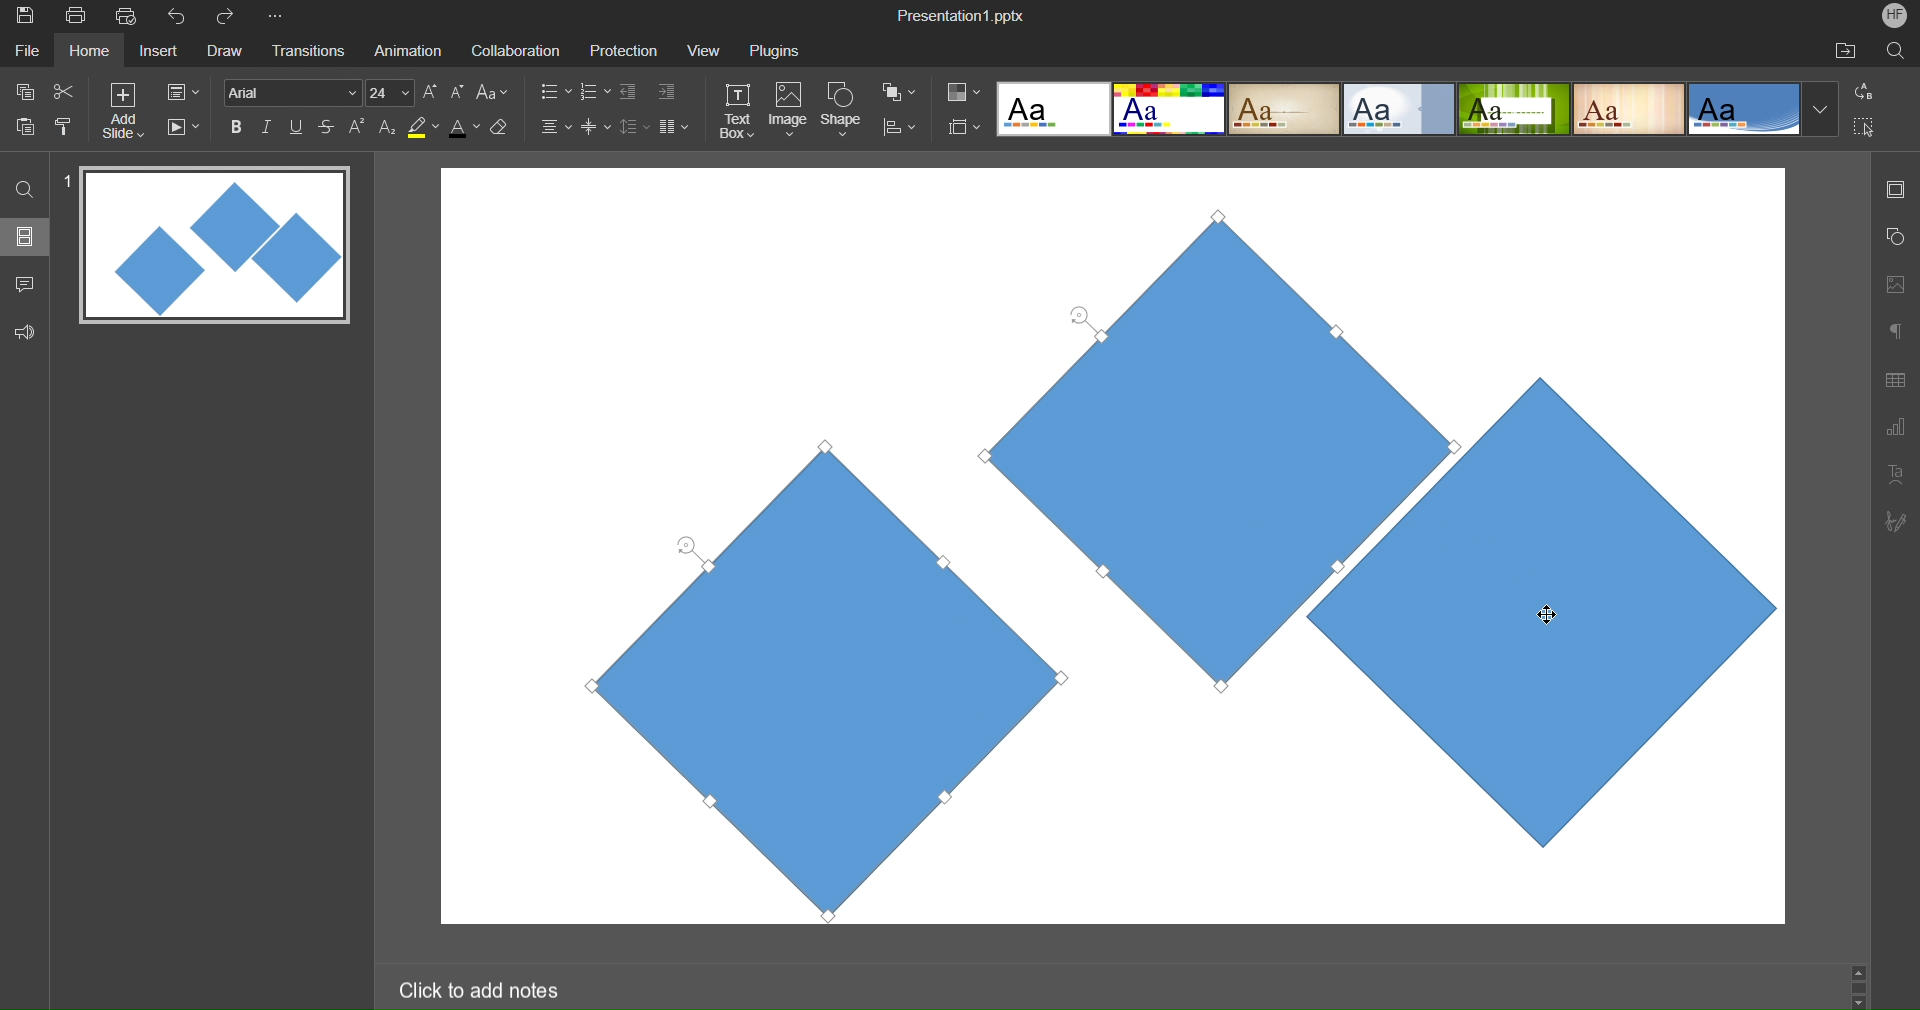 This screenshot has width=1920, height=1010. Describe the element at coordinates (1896, 330) in the screenshot. I see `Paragraph Settings` at that location.